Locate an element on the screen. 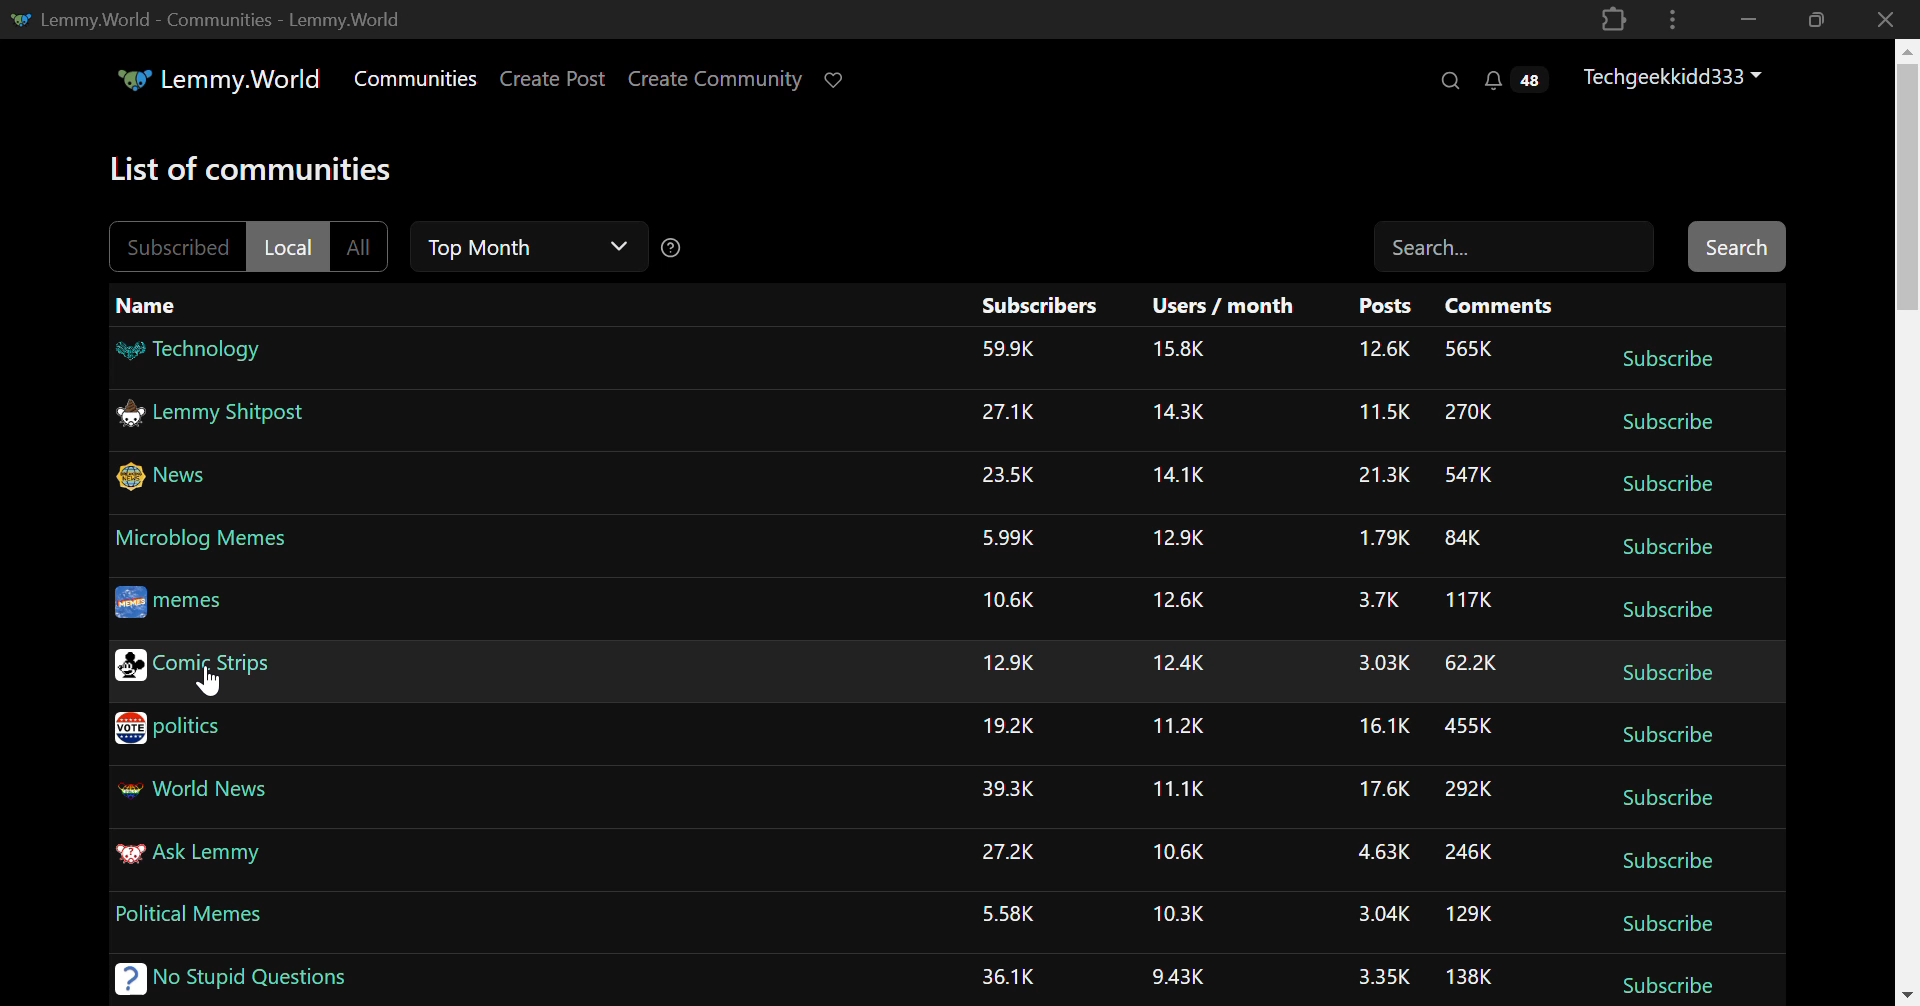 The image size is (1920, 1006). Lemmy Shitpost is located at coordinates (215, 415).